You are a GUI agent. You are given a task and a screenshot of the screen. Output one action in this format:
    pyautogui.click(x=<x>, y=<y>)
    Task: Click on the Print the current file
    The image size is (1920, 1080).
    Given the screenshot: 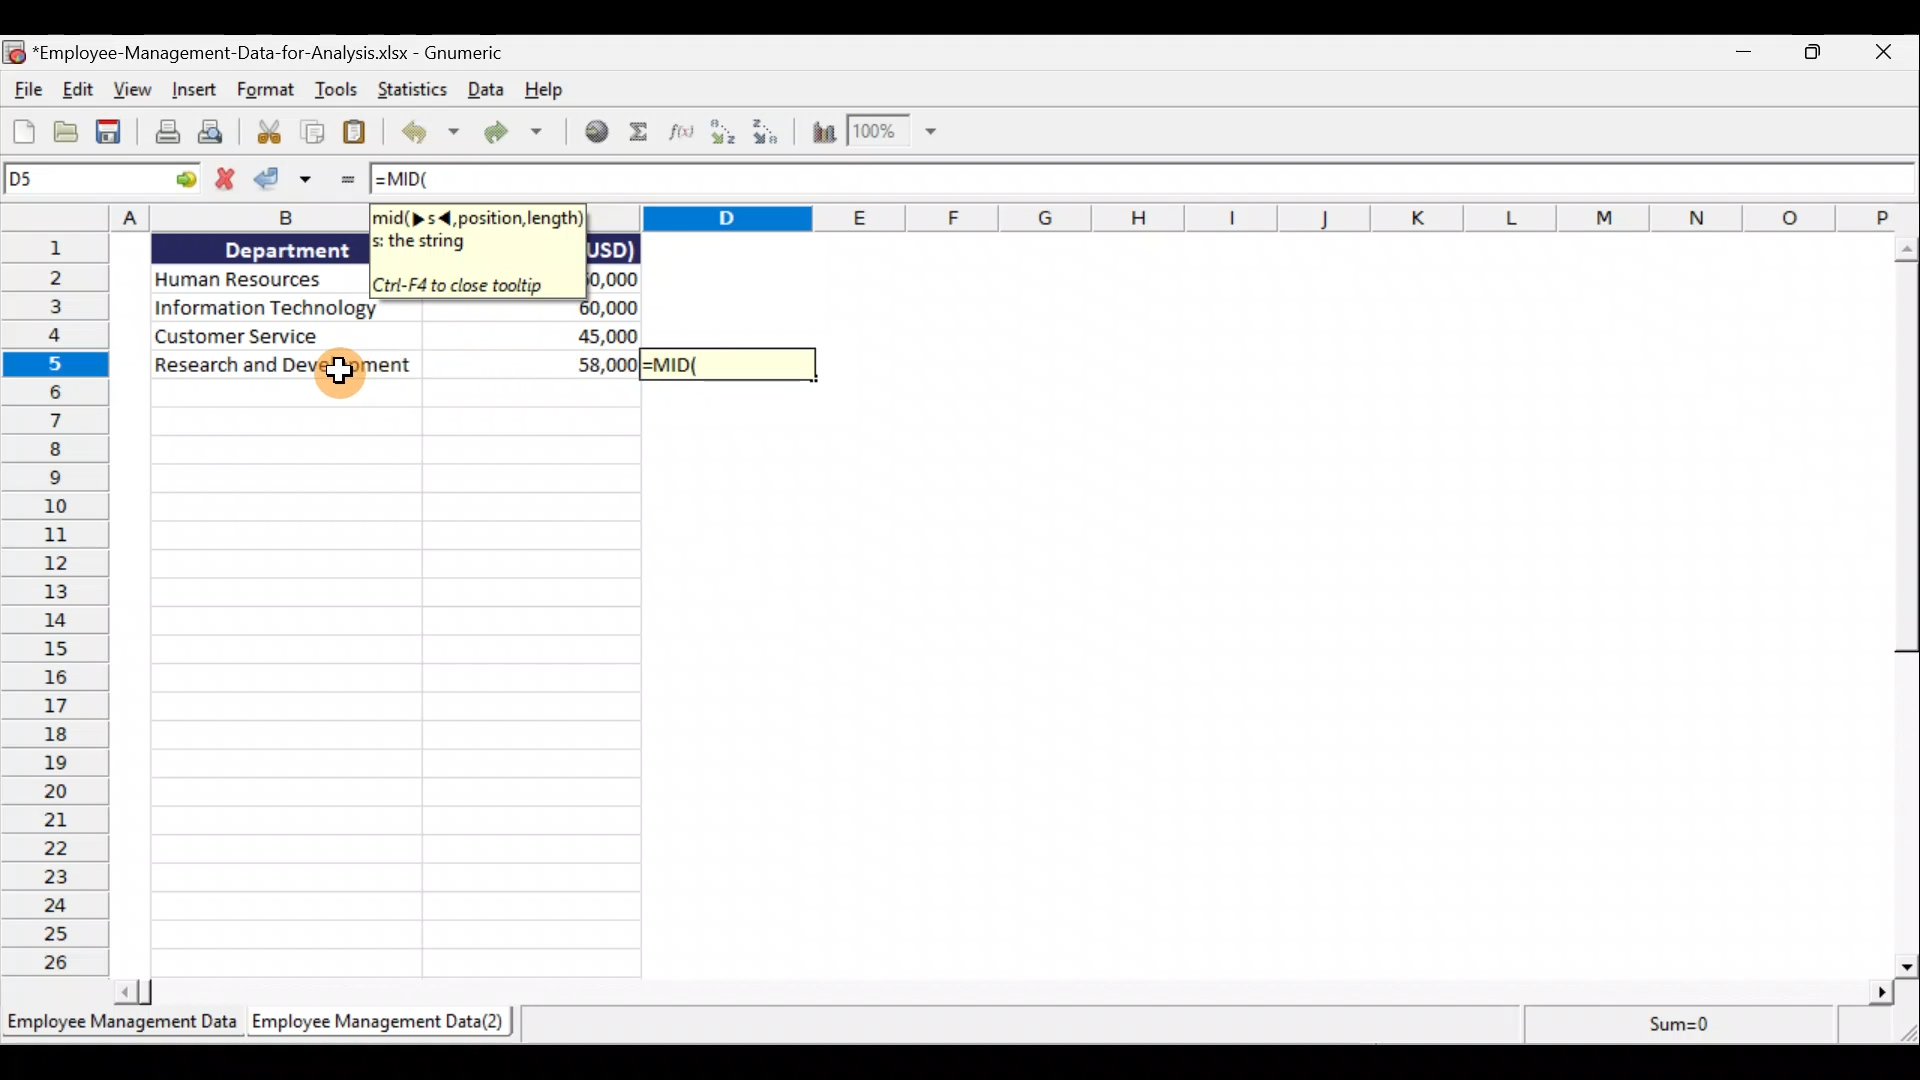 What is the action you would take?
    pyautogui.click(x=163, y=133)
    